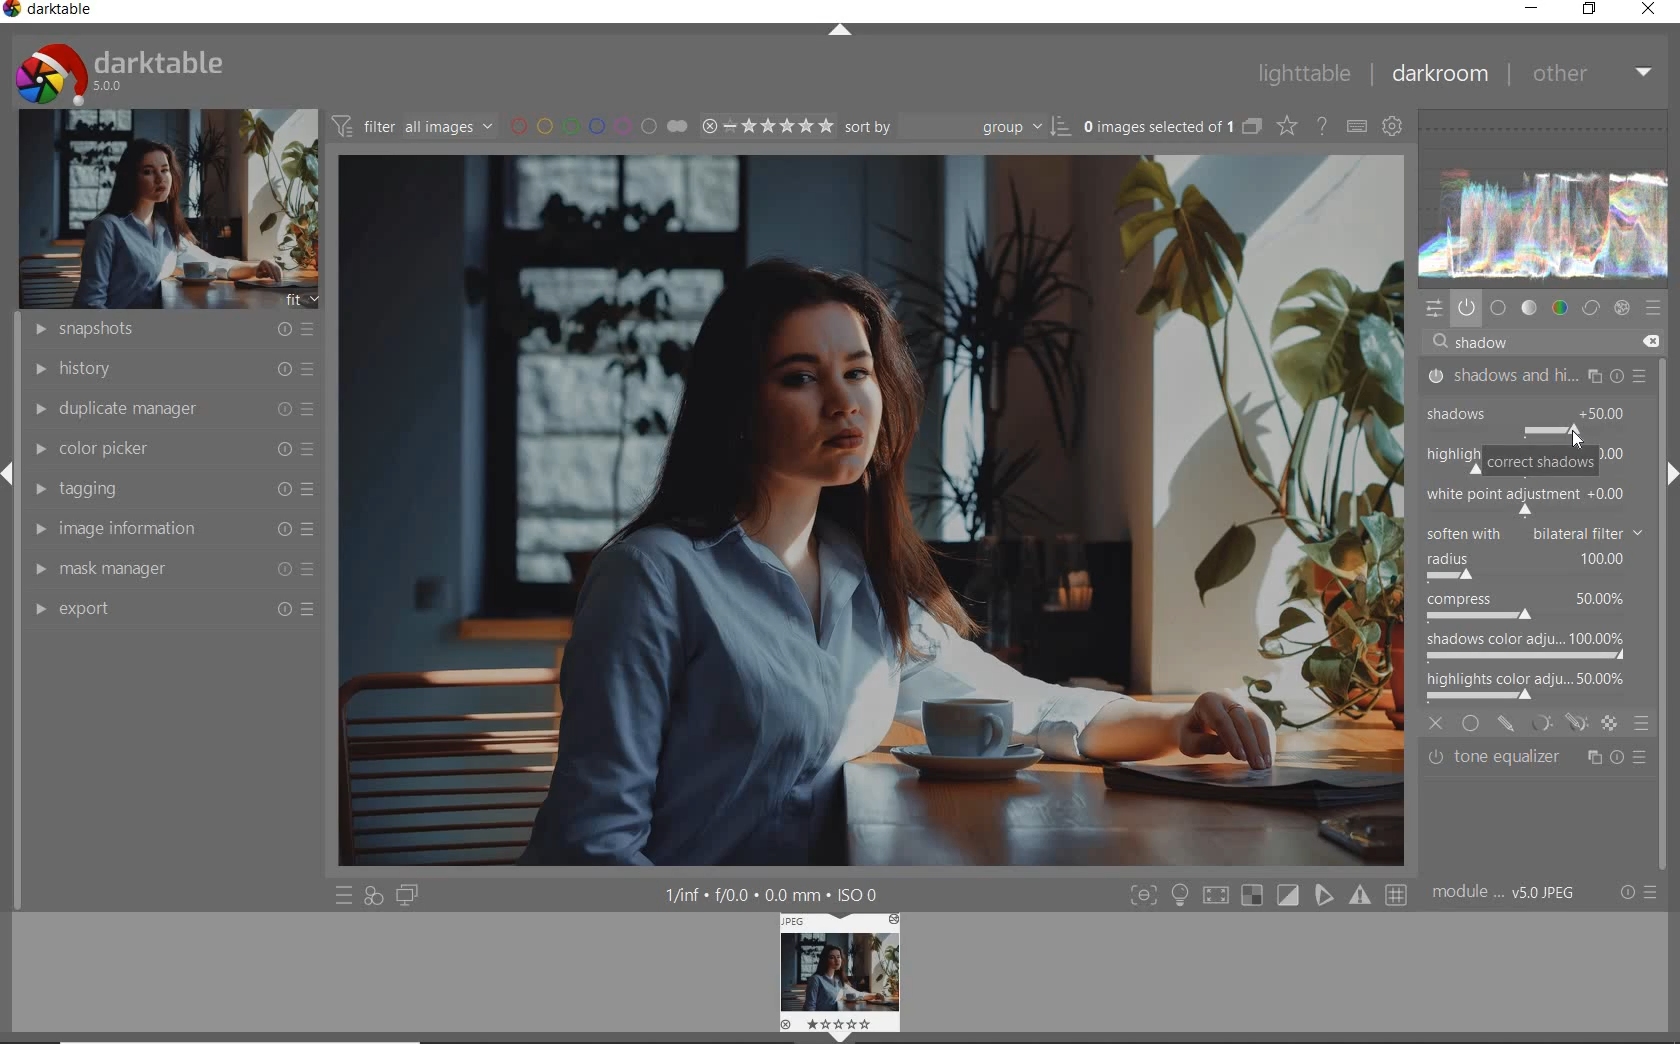 This screenshot has height=1044, width=1680. I want to click on shadow, so click(1490, 343).